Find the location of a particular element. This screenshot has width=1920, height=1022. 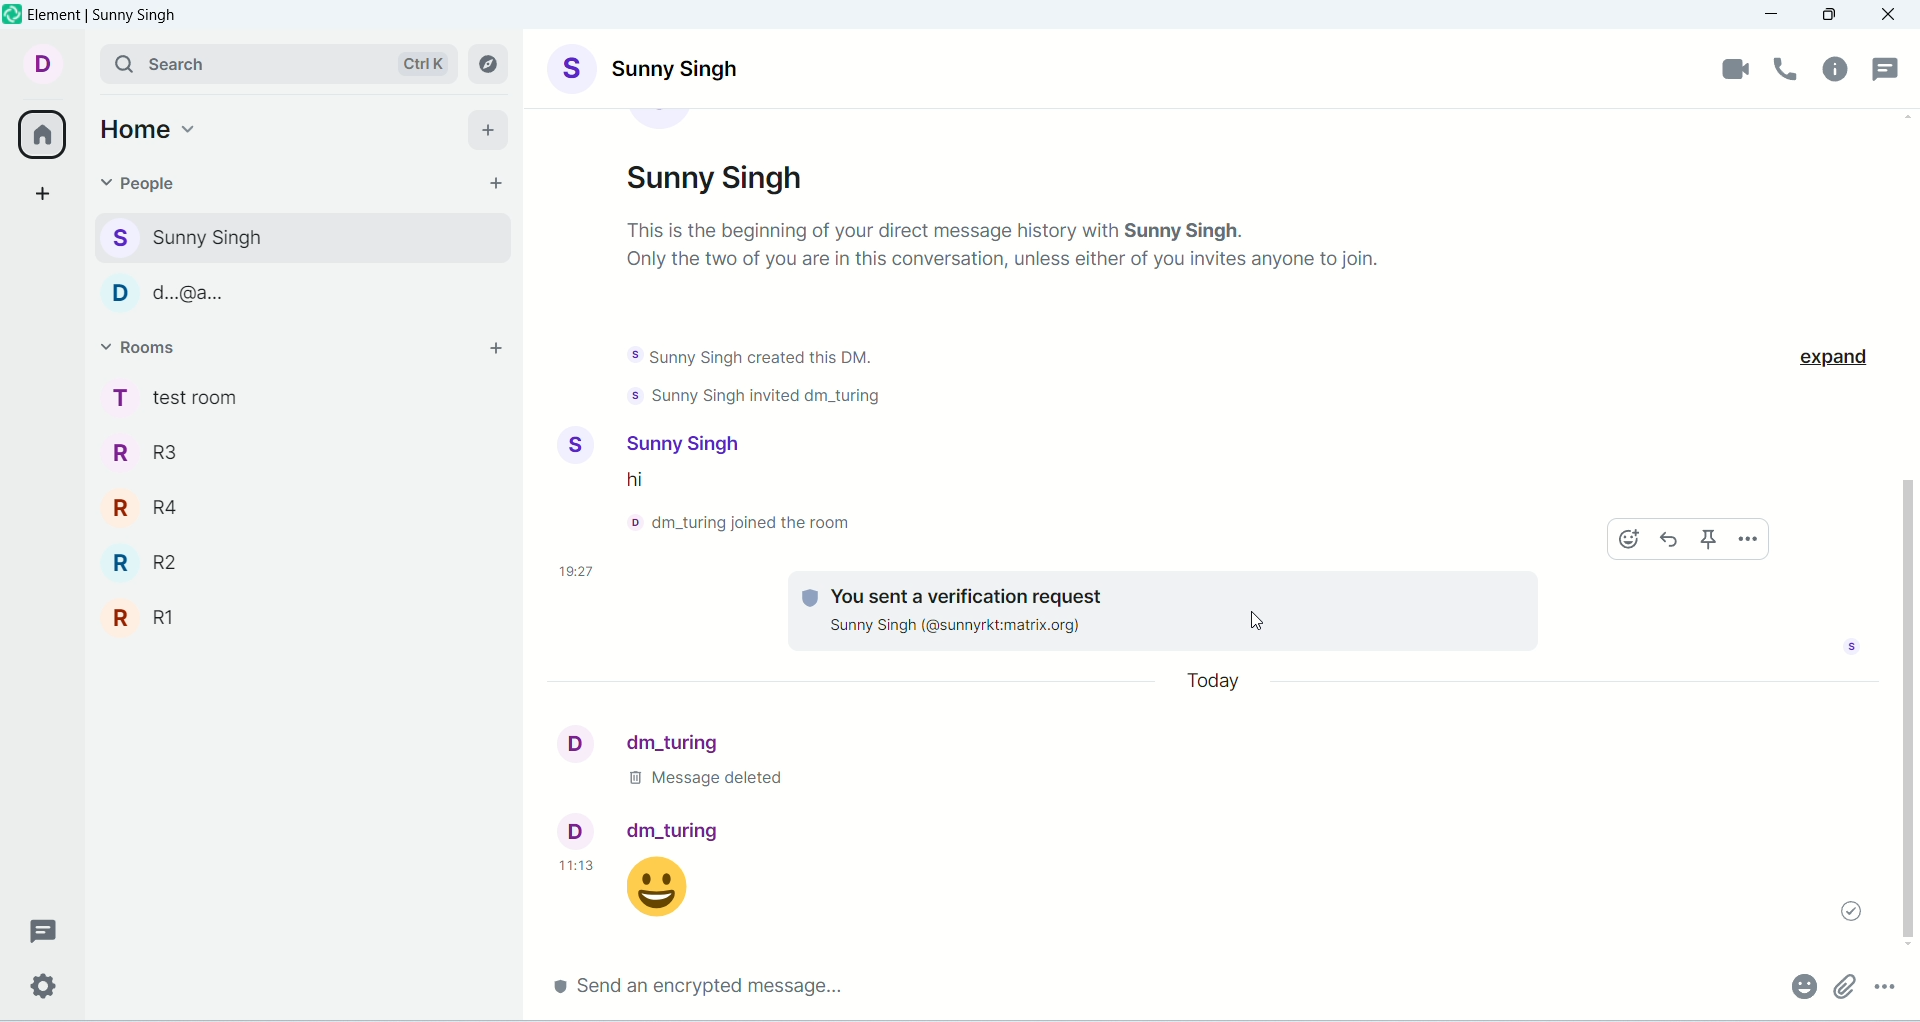

display picture is located at coordinates (575, 829).